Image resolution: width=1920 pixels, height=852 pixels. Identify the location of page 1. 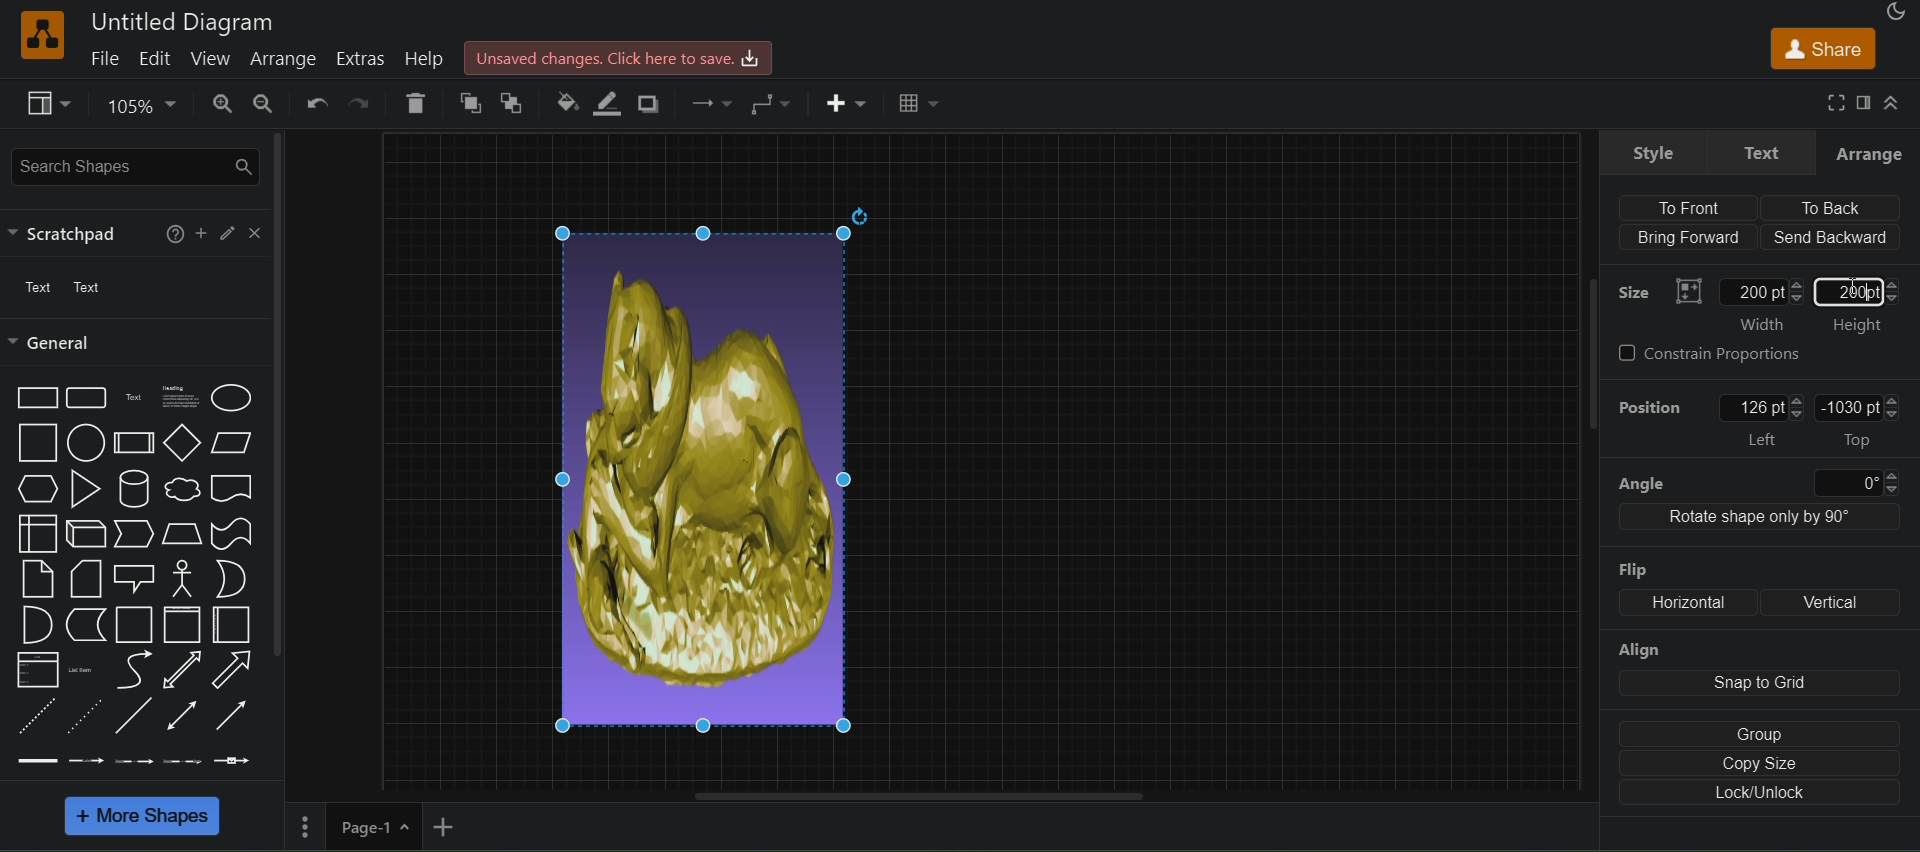
(376, 828).